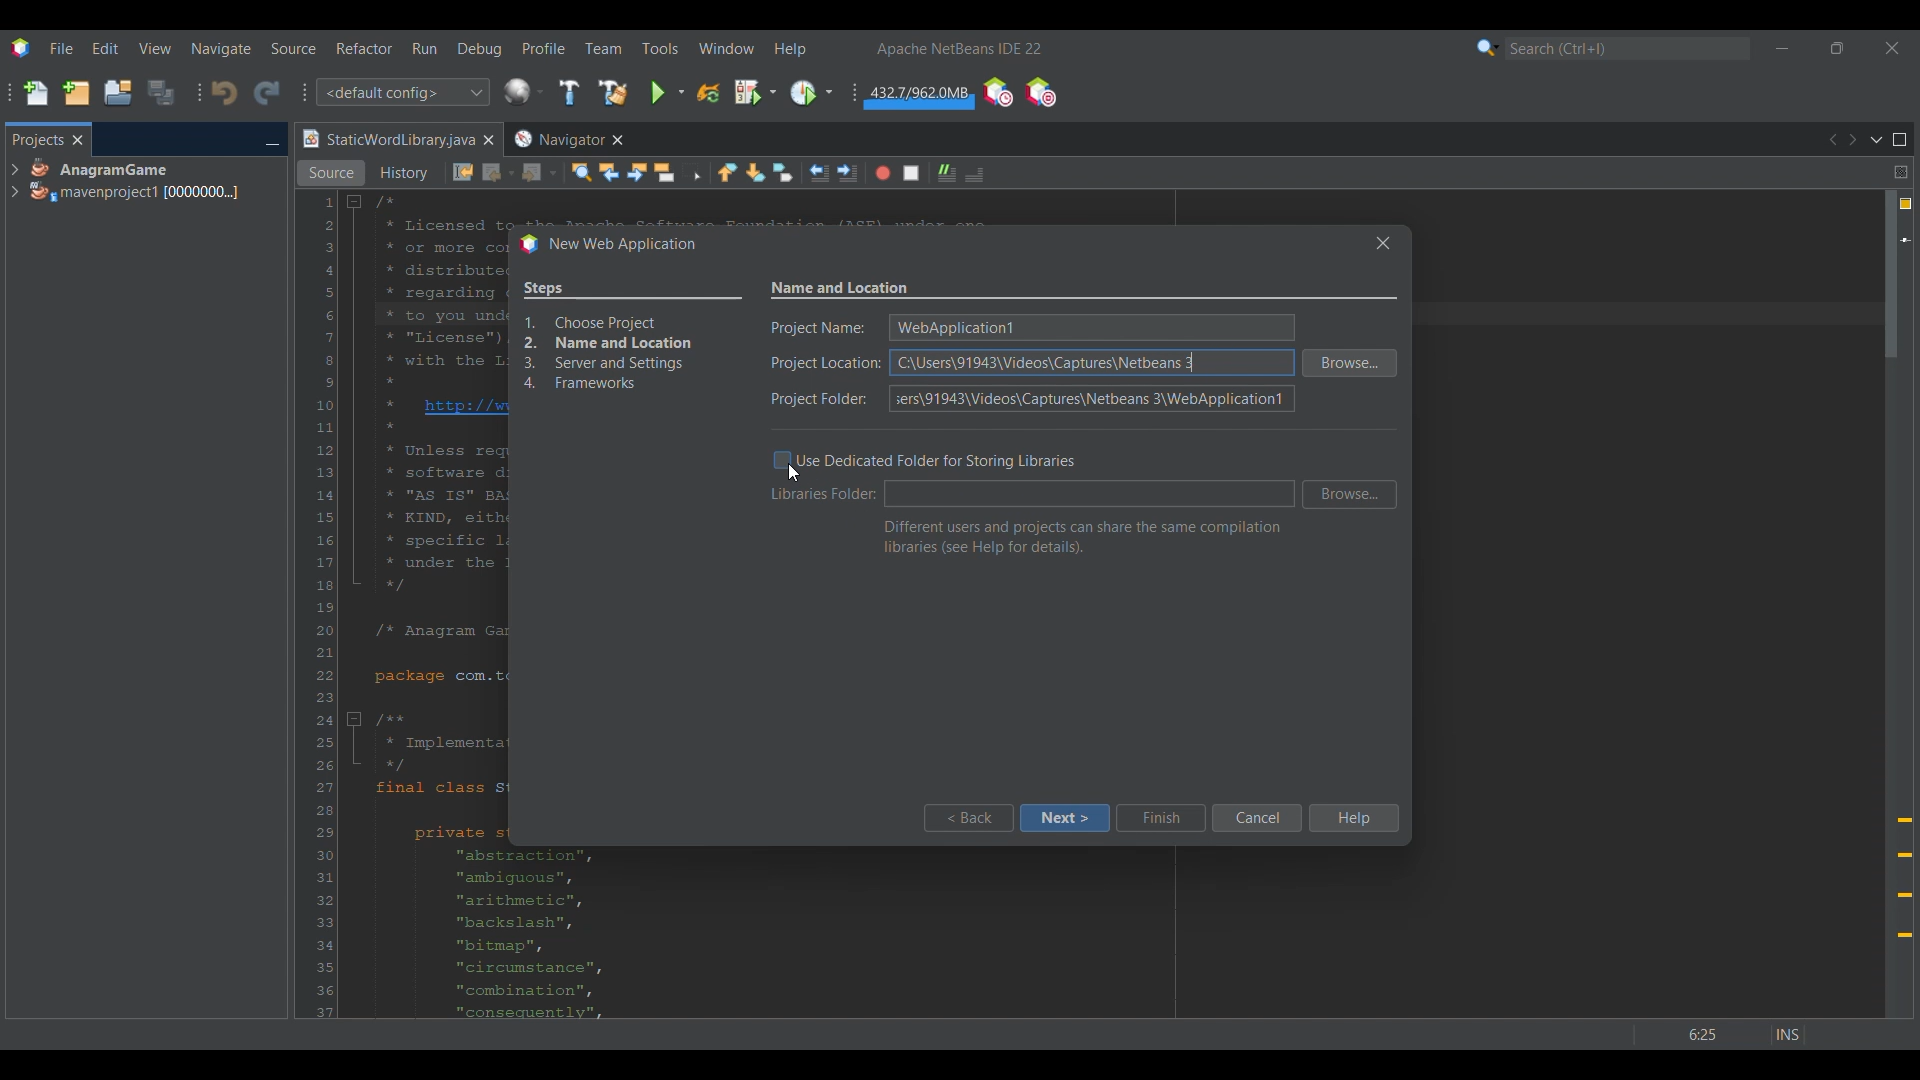  Describe the element at coordinates (1352, 818) in the screenshot. I see `Help` at that location.